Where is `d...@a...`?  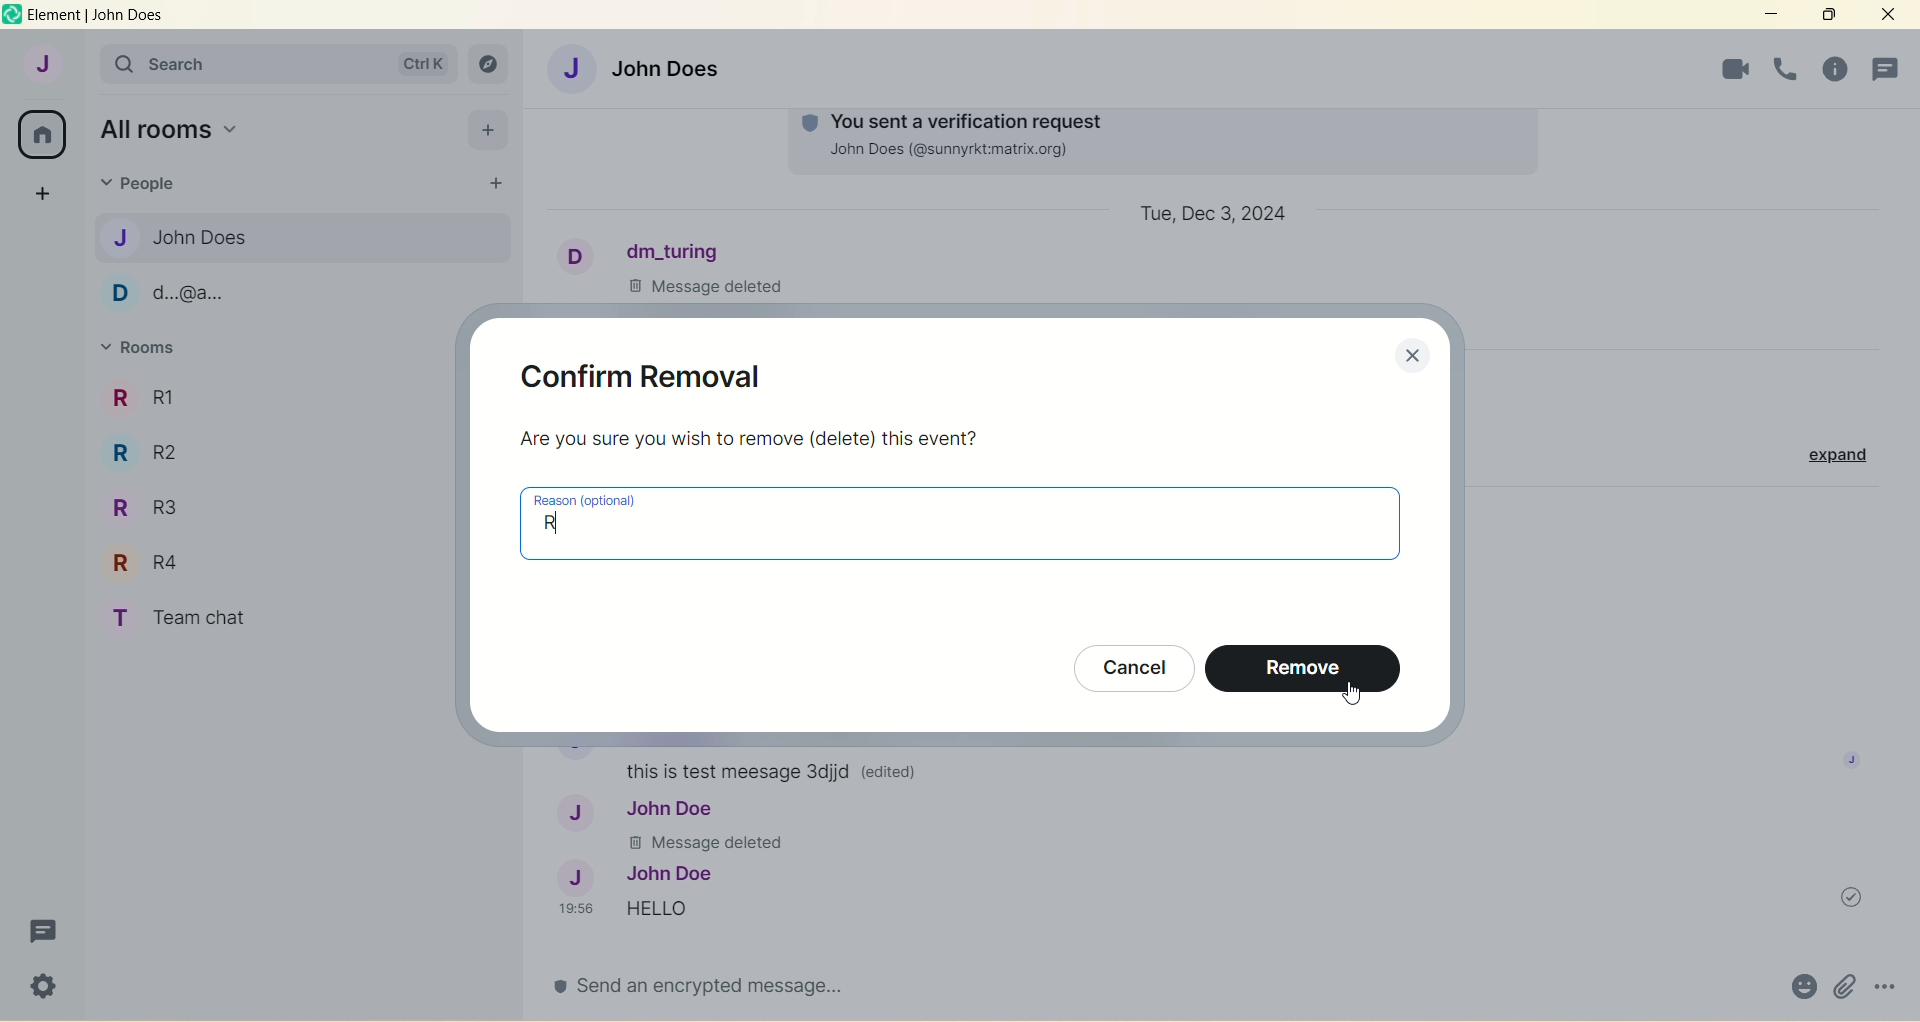
d...@a... is located at coordinates (173, 294).